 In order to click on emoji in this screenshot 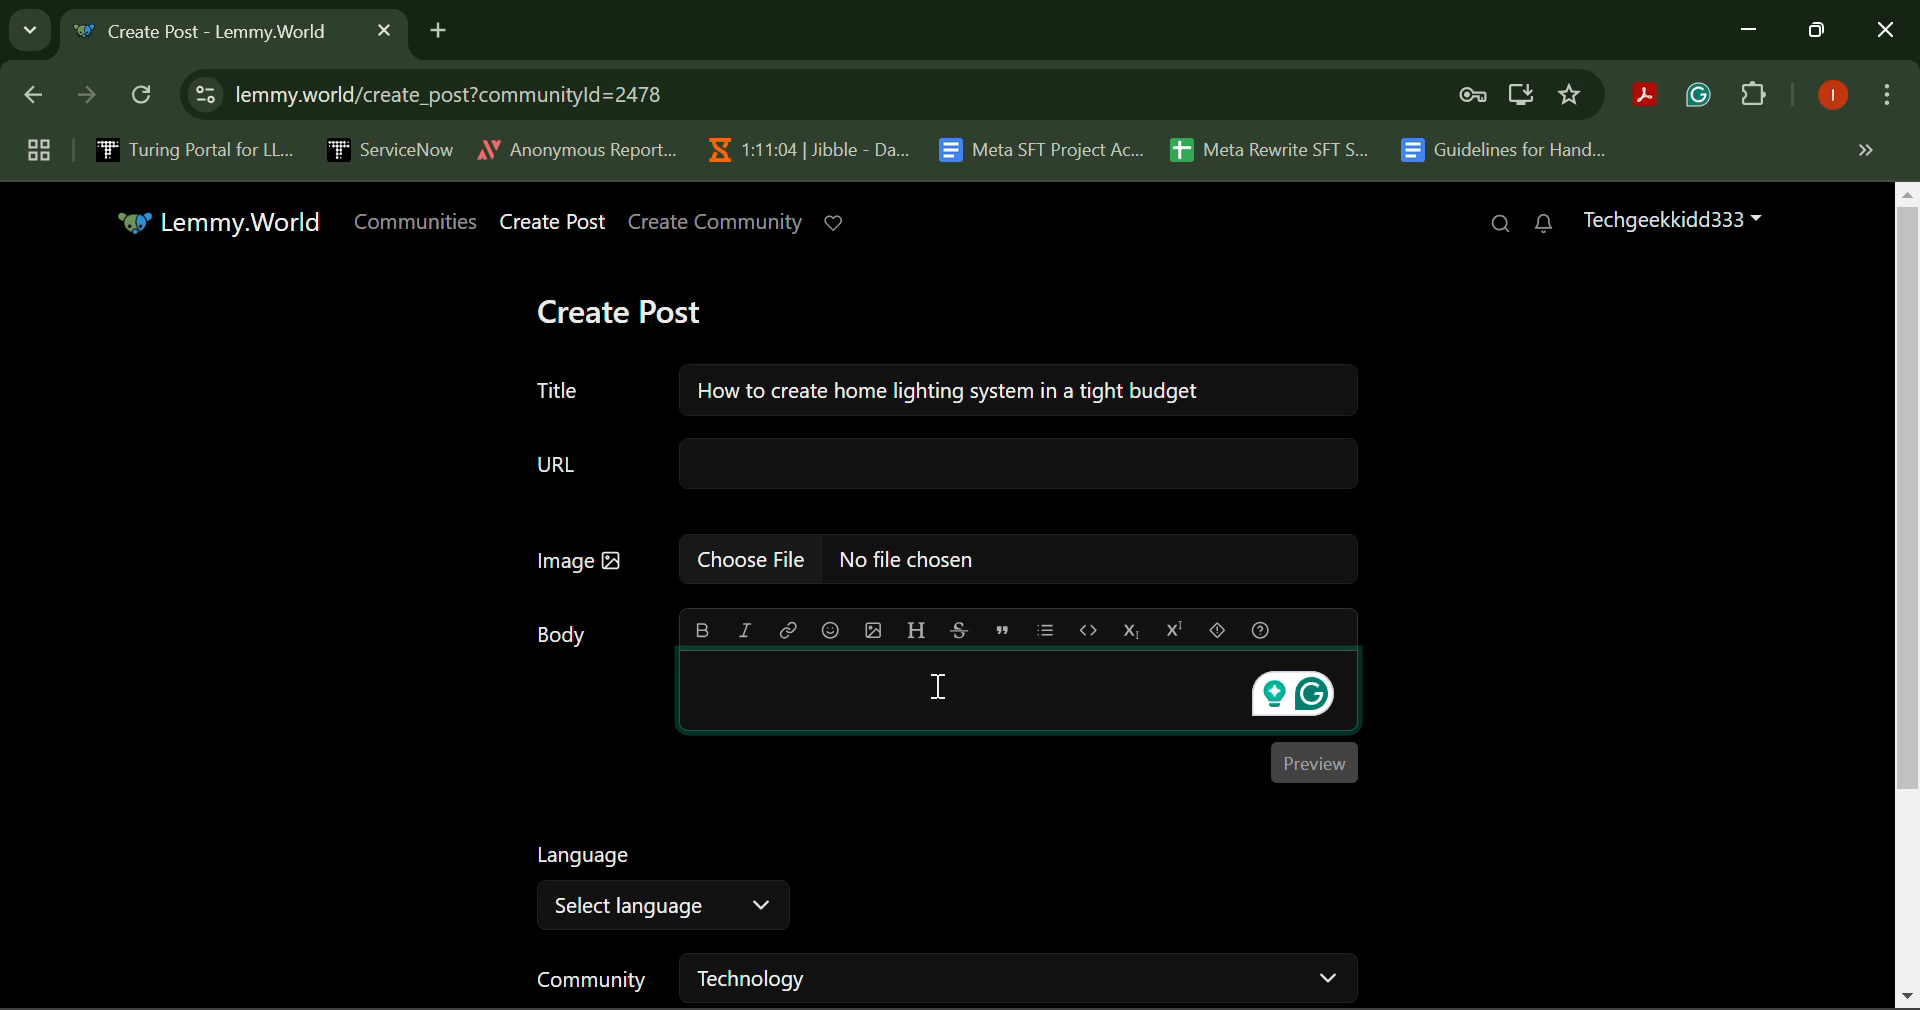, I will do `click(832, 630)`.